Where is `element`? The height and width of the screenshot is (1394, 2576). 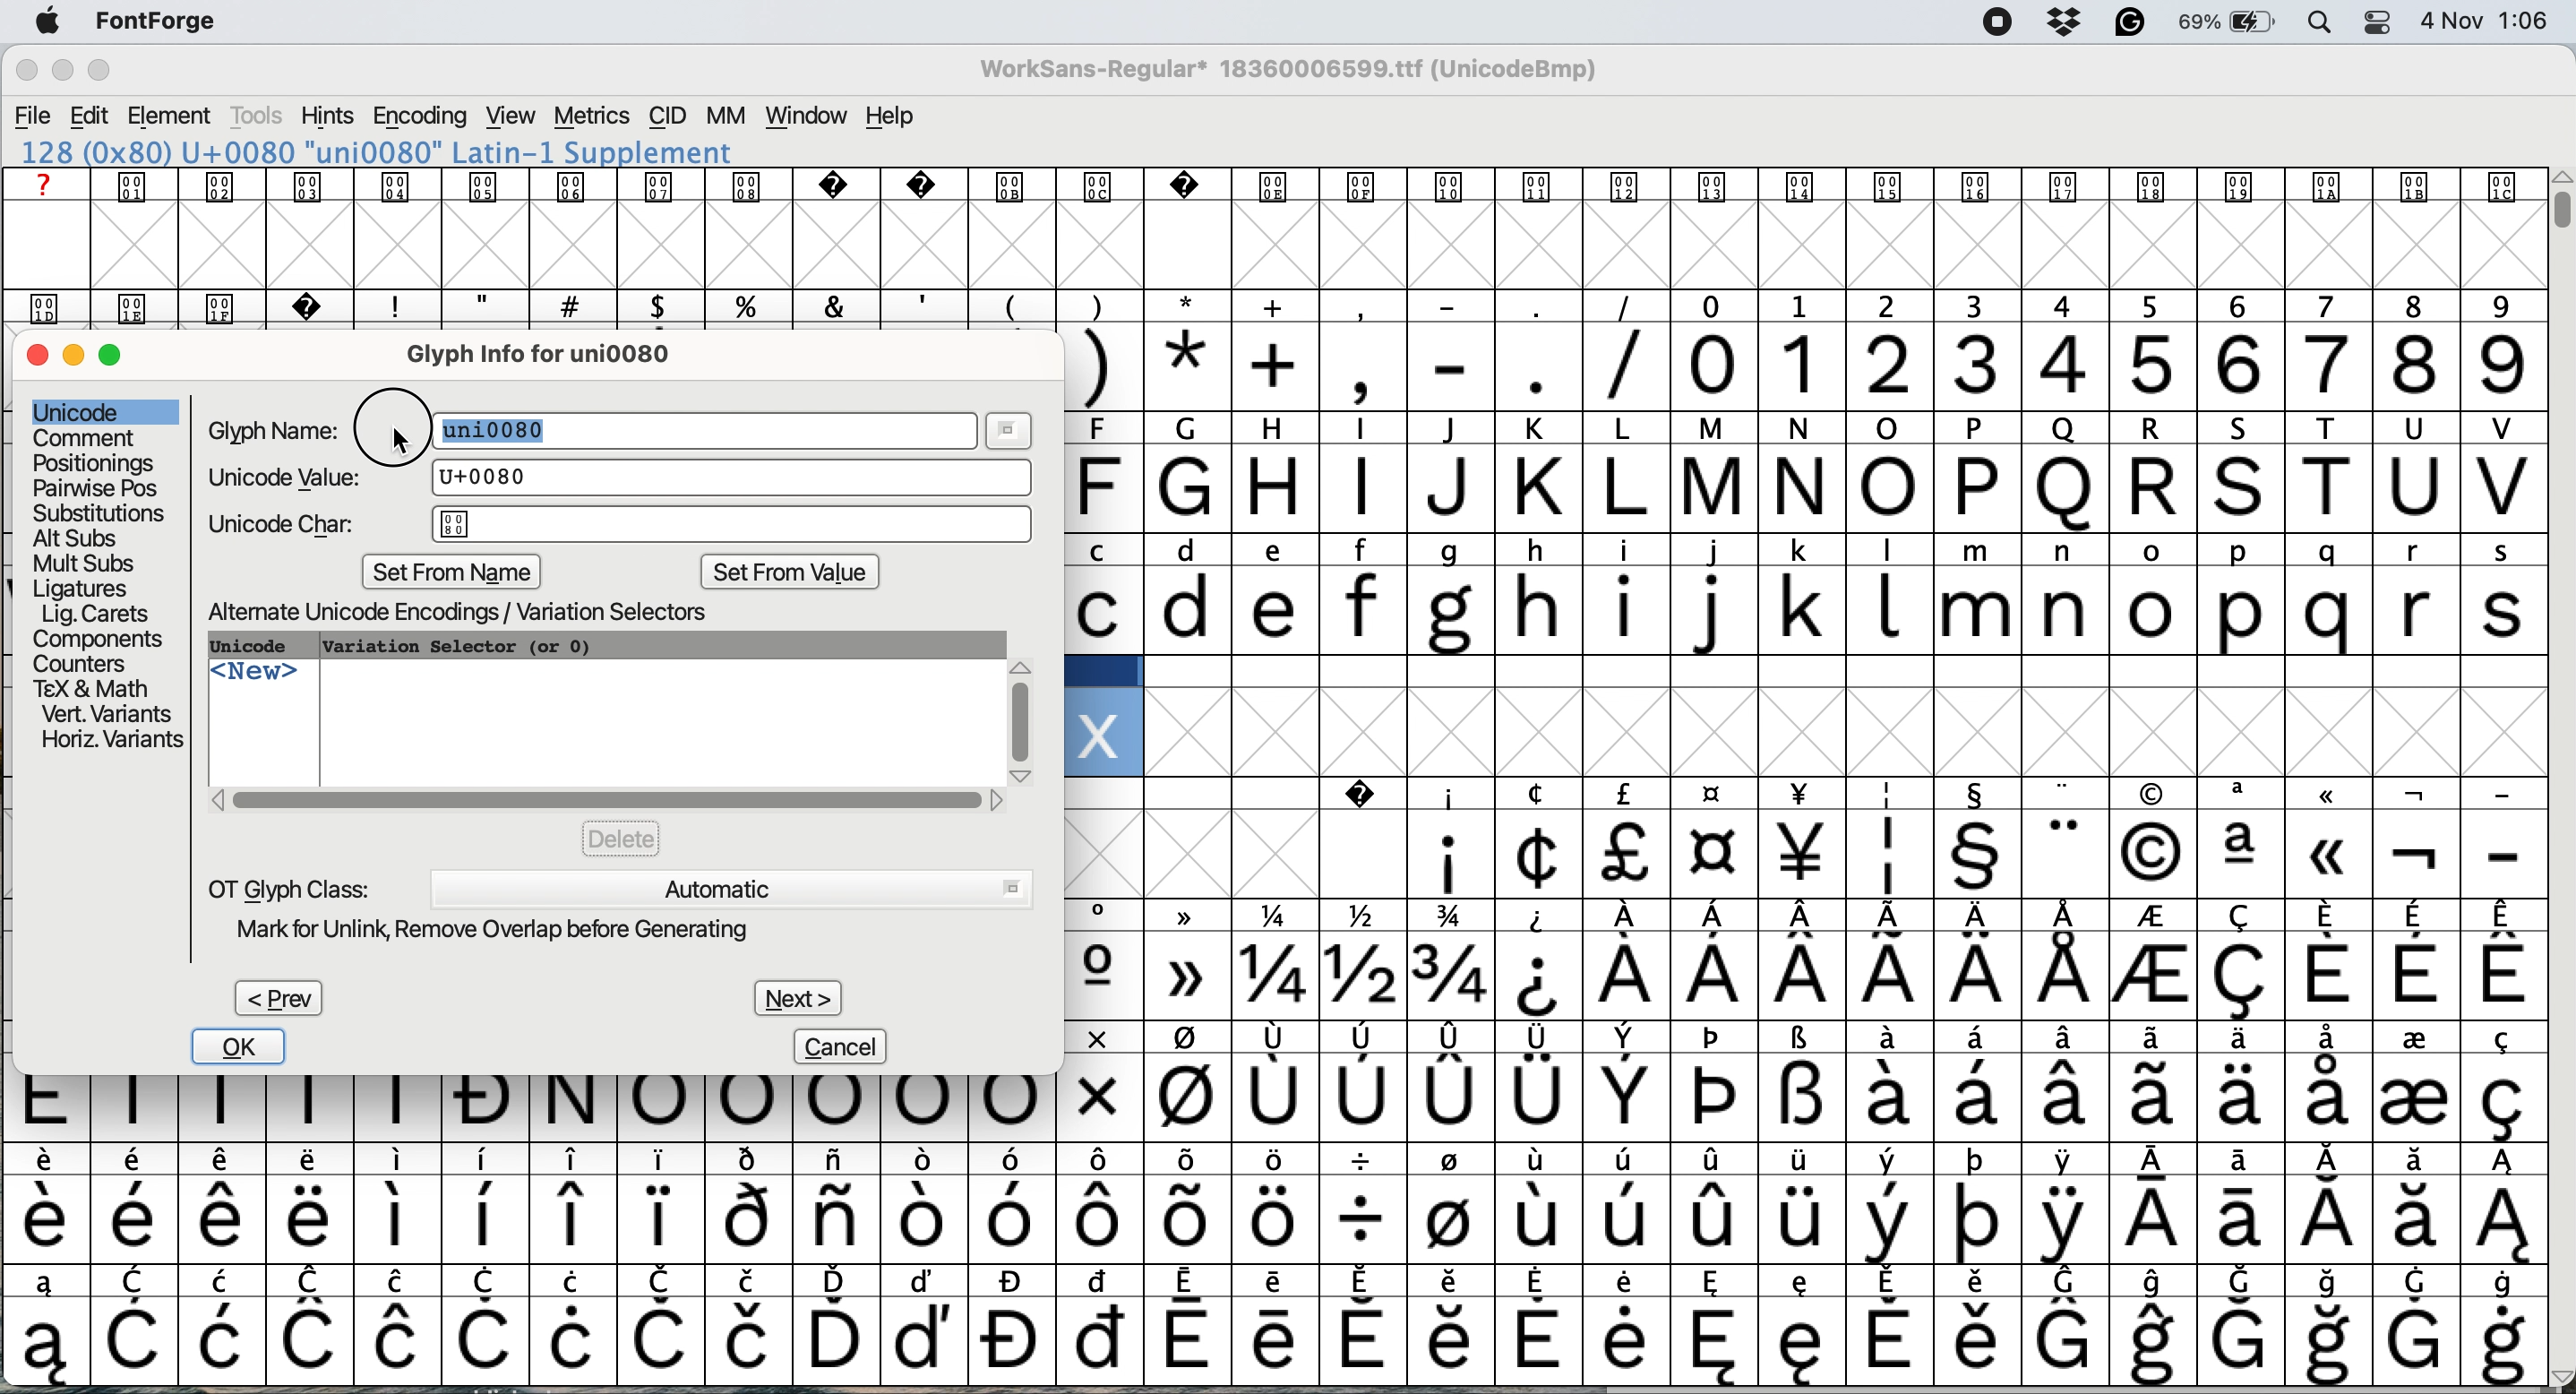
element is located at coordinates (174, 117).